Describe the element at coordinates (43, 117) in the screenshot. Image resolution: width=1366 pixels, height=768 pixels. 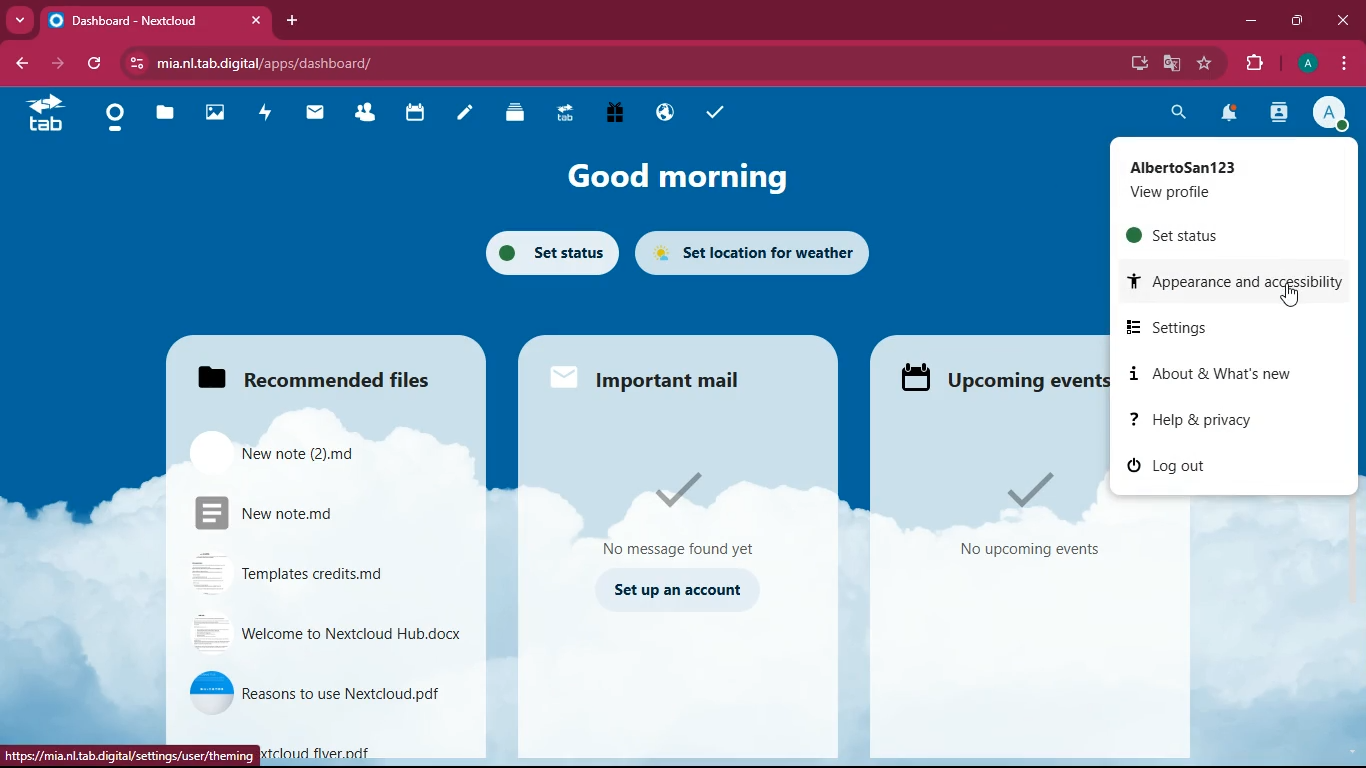
I see `tab` at that location.